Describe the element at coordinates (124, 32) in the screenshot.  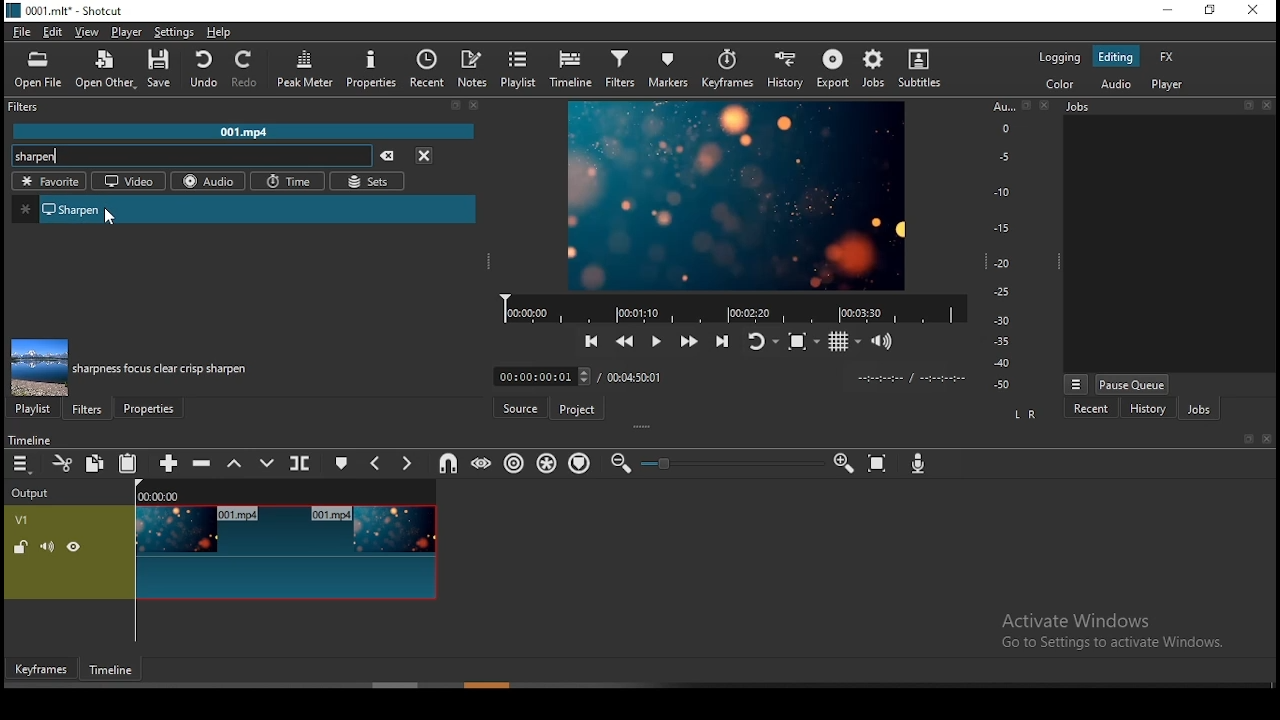
I see `player` at that location.